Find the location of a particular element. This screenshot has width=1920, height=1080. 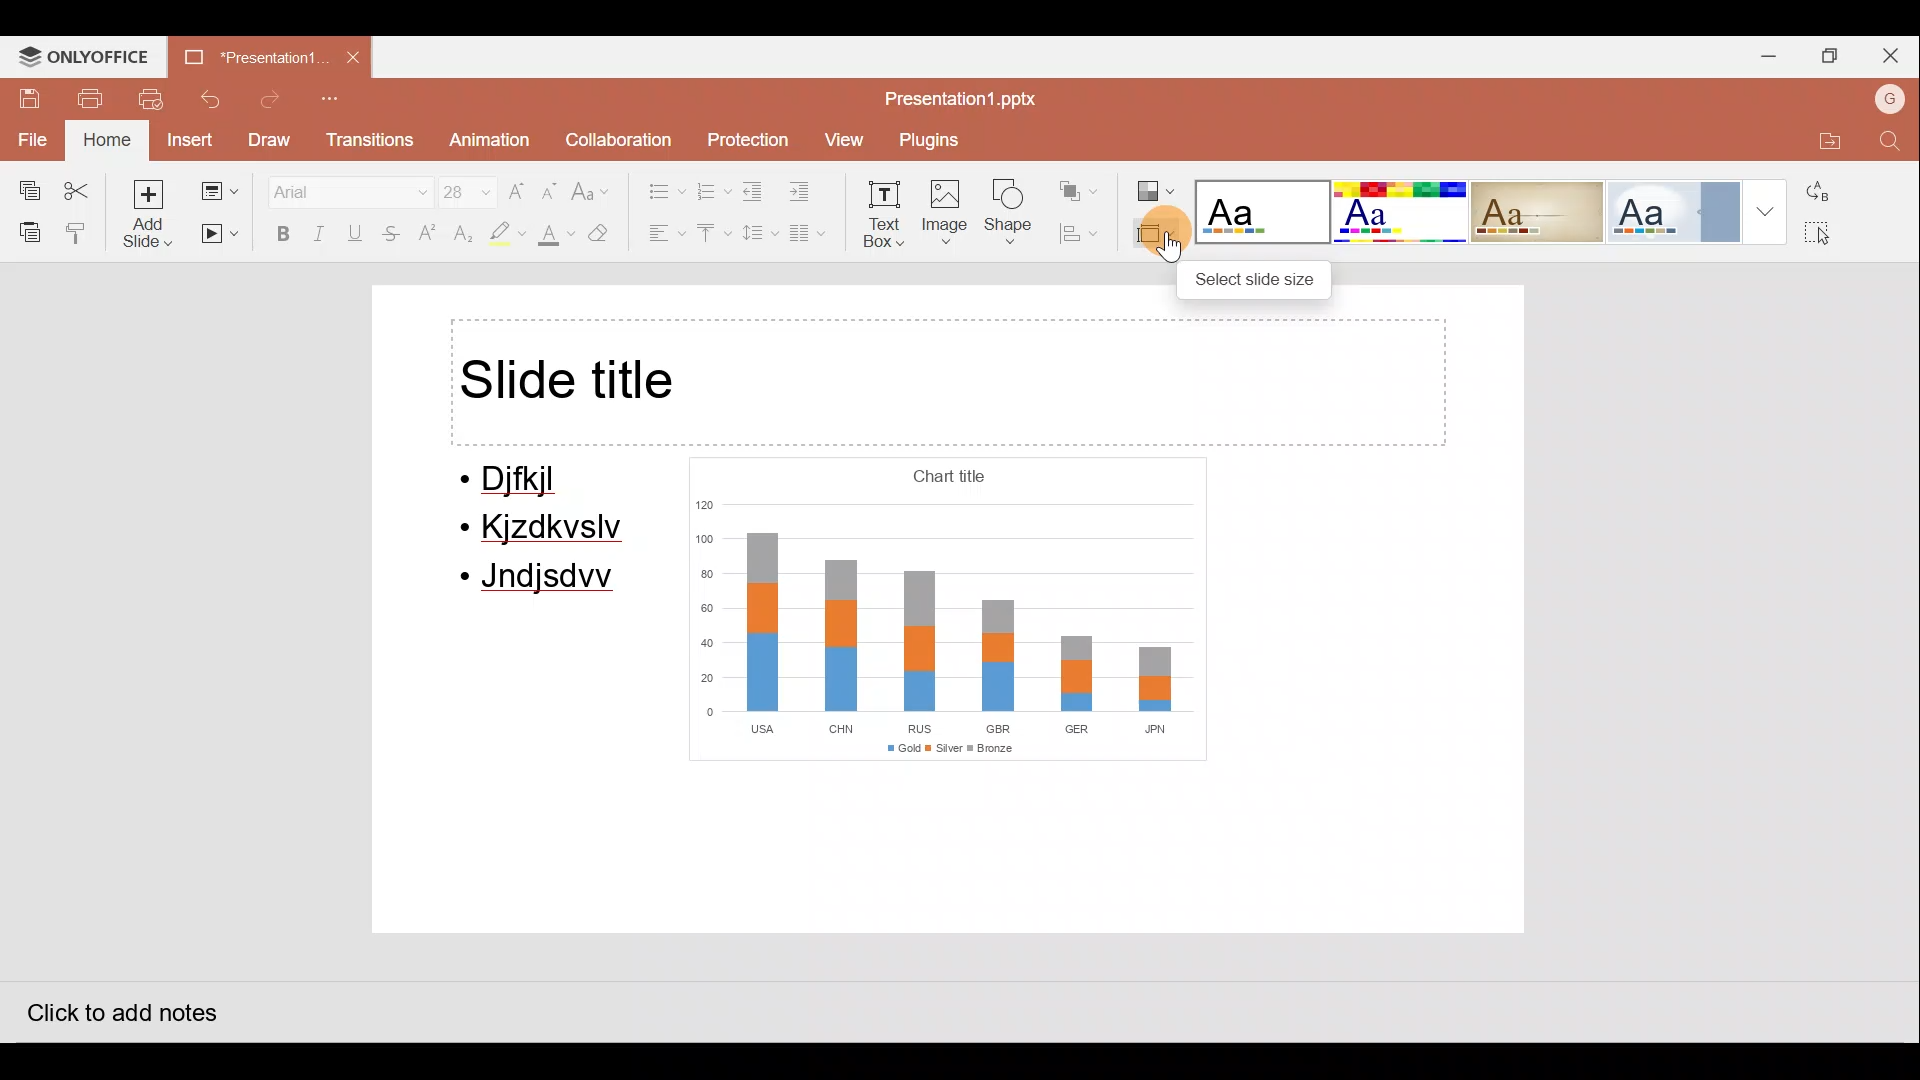

Theme 1 is located at coordinates (1264, 214).